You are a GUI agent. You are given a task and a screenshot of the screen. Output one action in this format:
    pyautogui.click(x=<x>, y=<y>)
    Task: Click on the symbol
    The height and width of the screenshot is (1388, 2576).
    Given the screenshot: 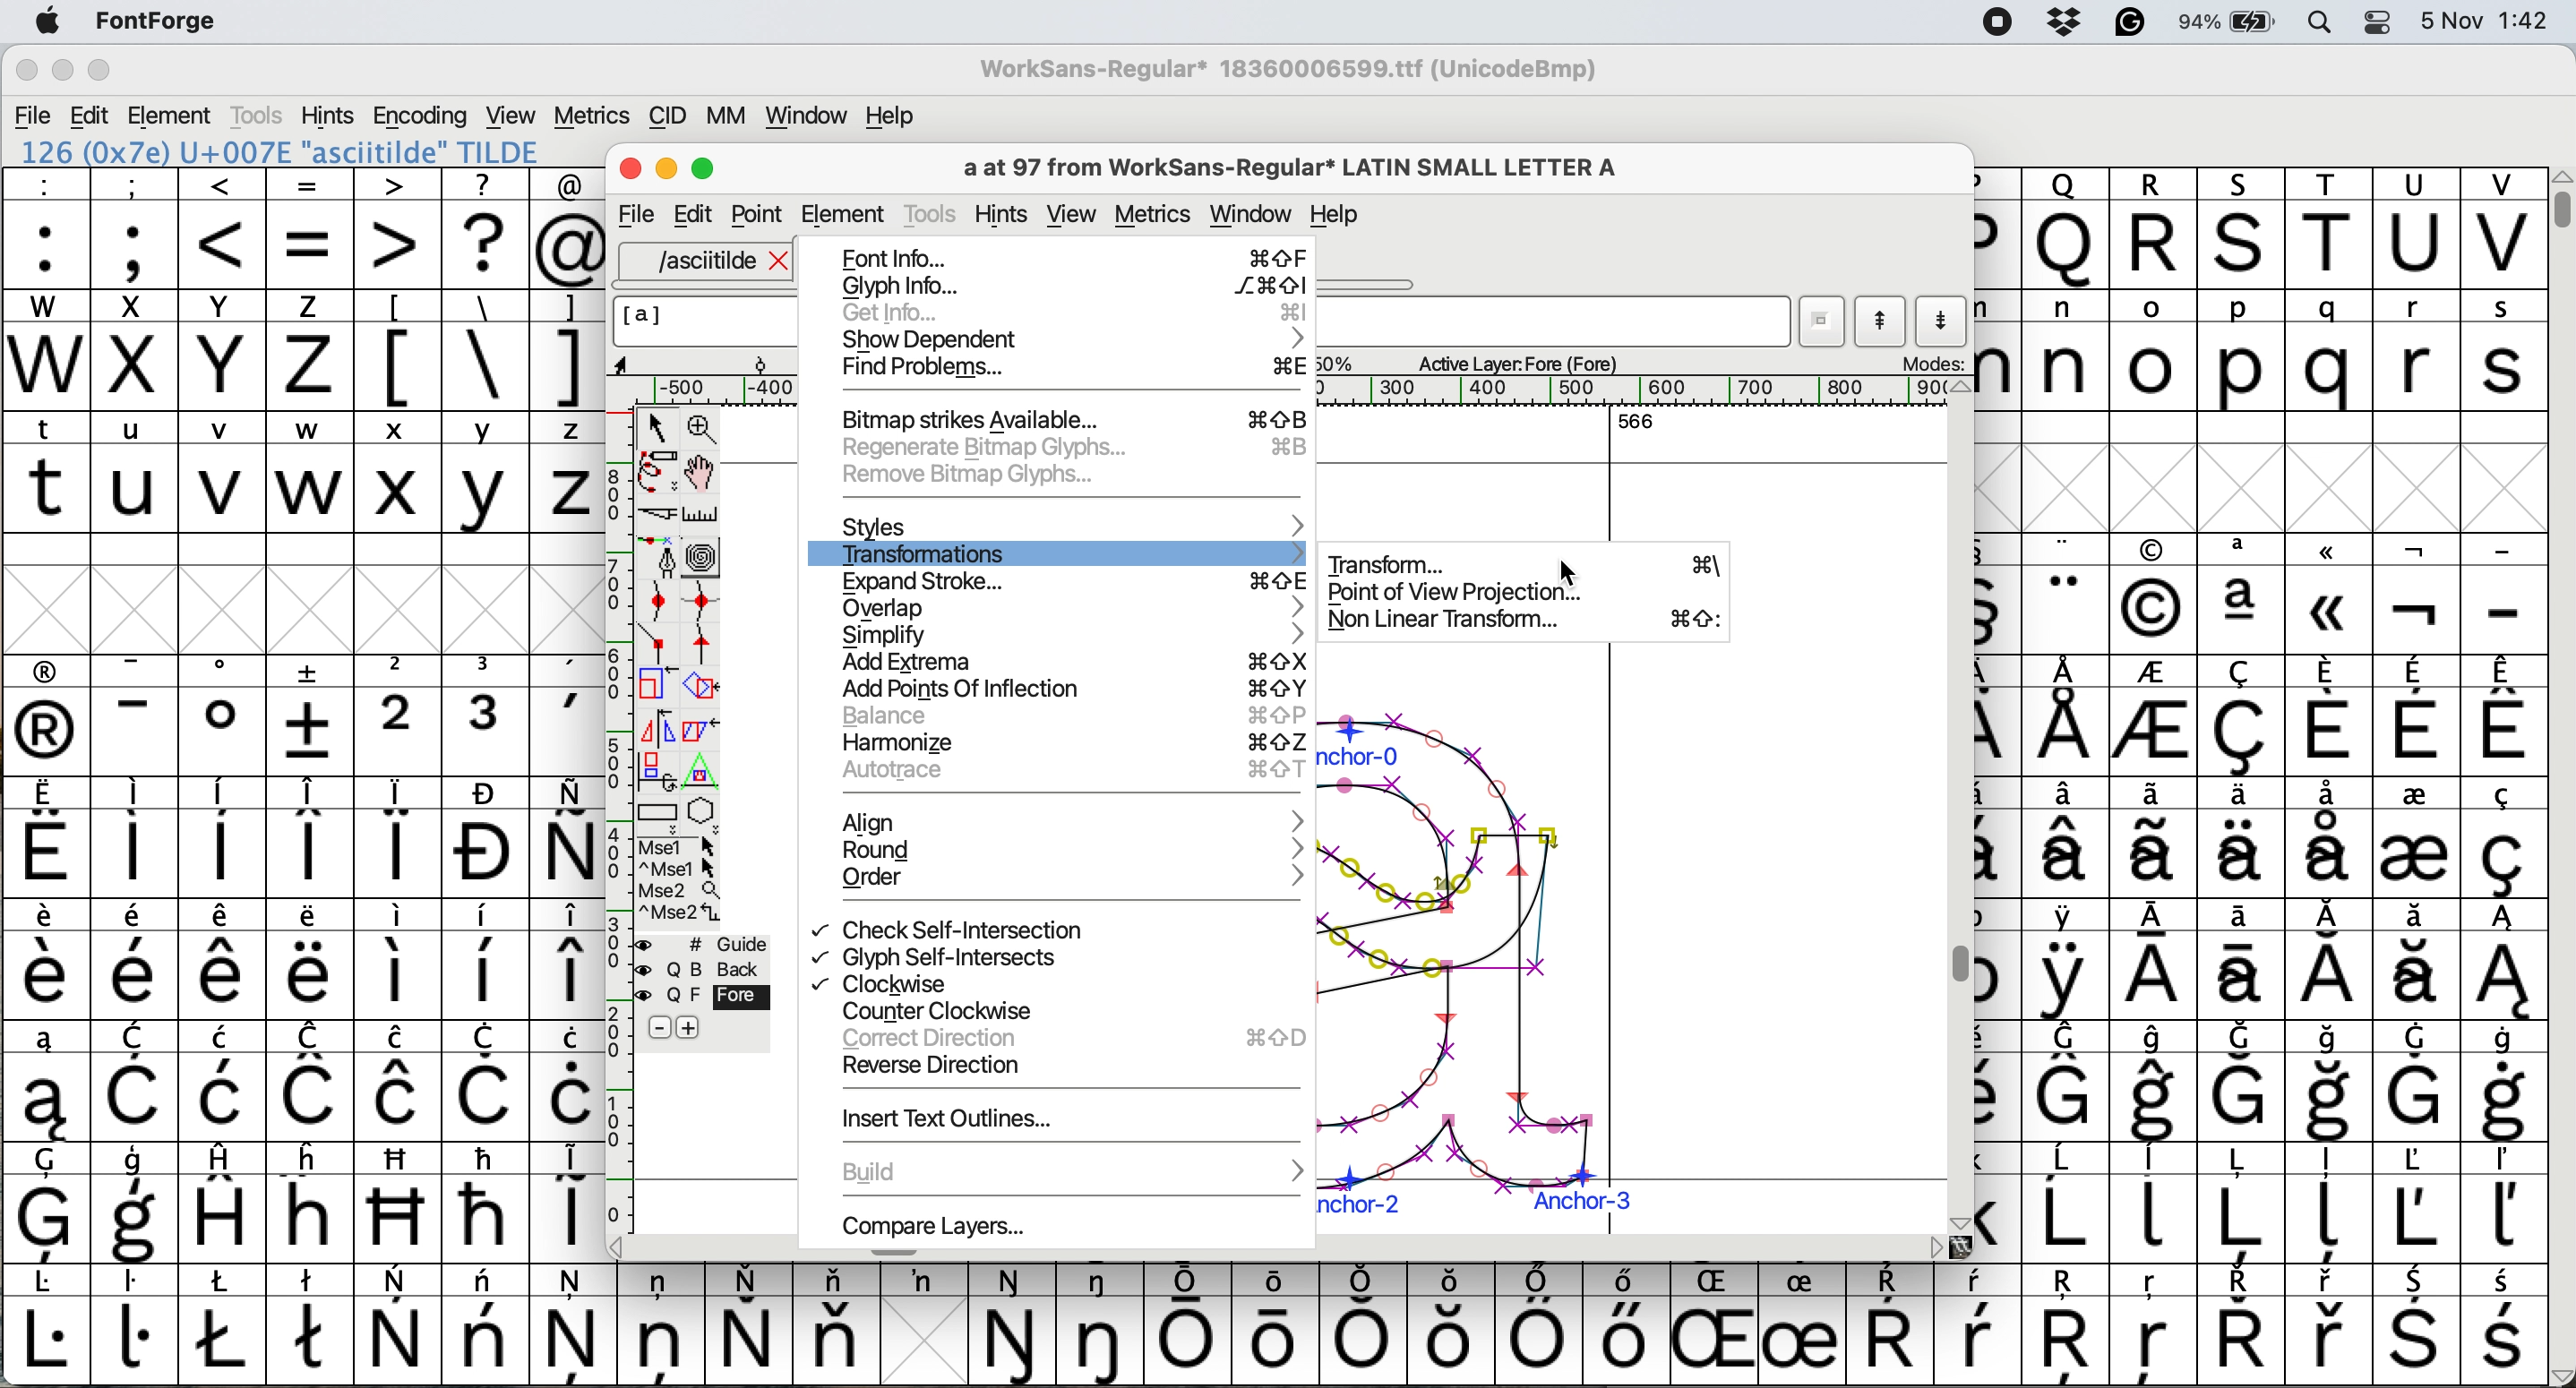 What is the action you would take?
    pyautogui.click(x=1014, y=1326)
    